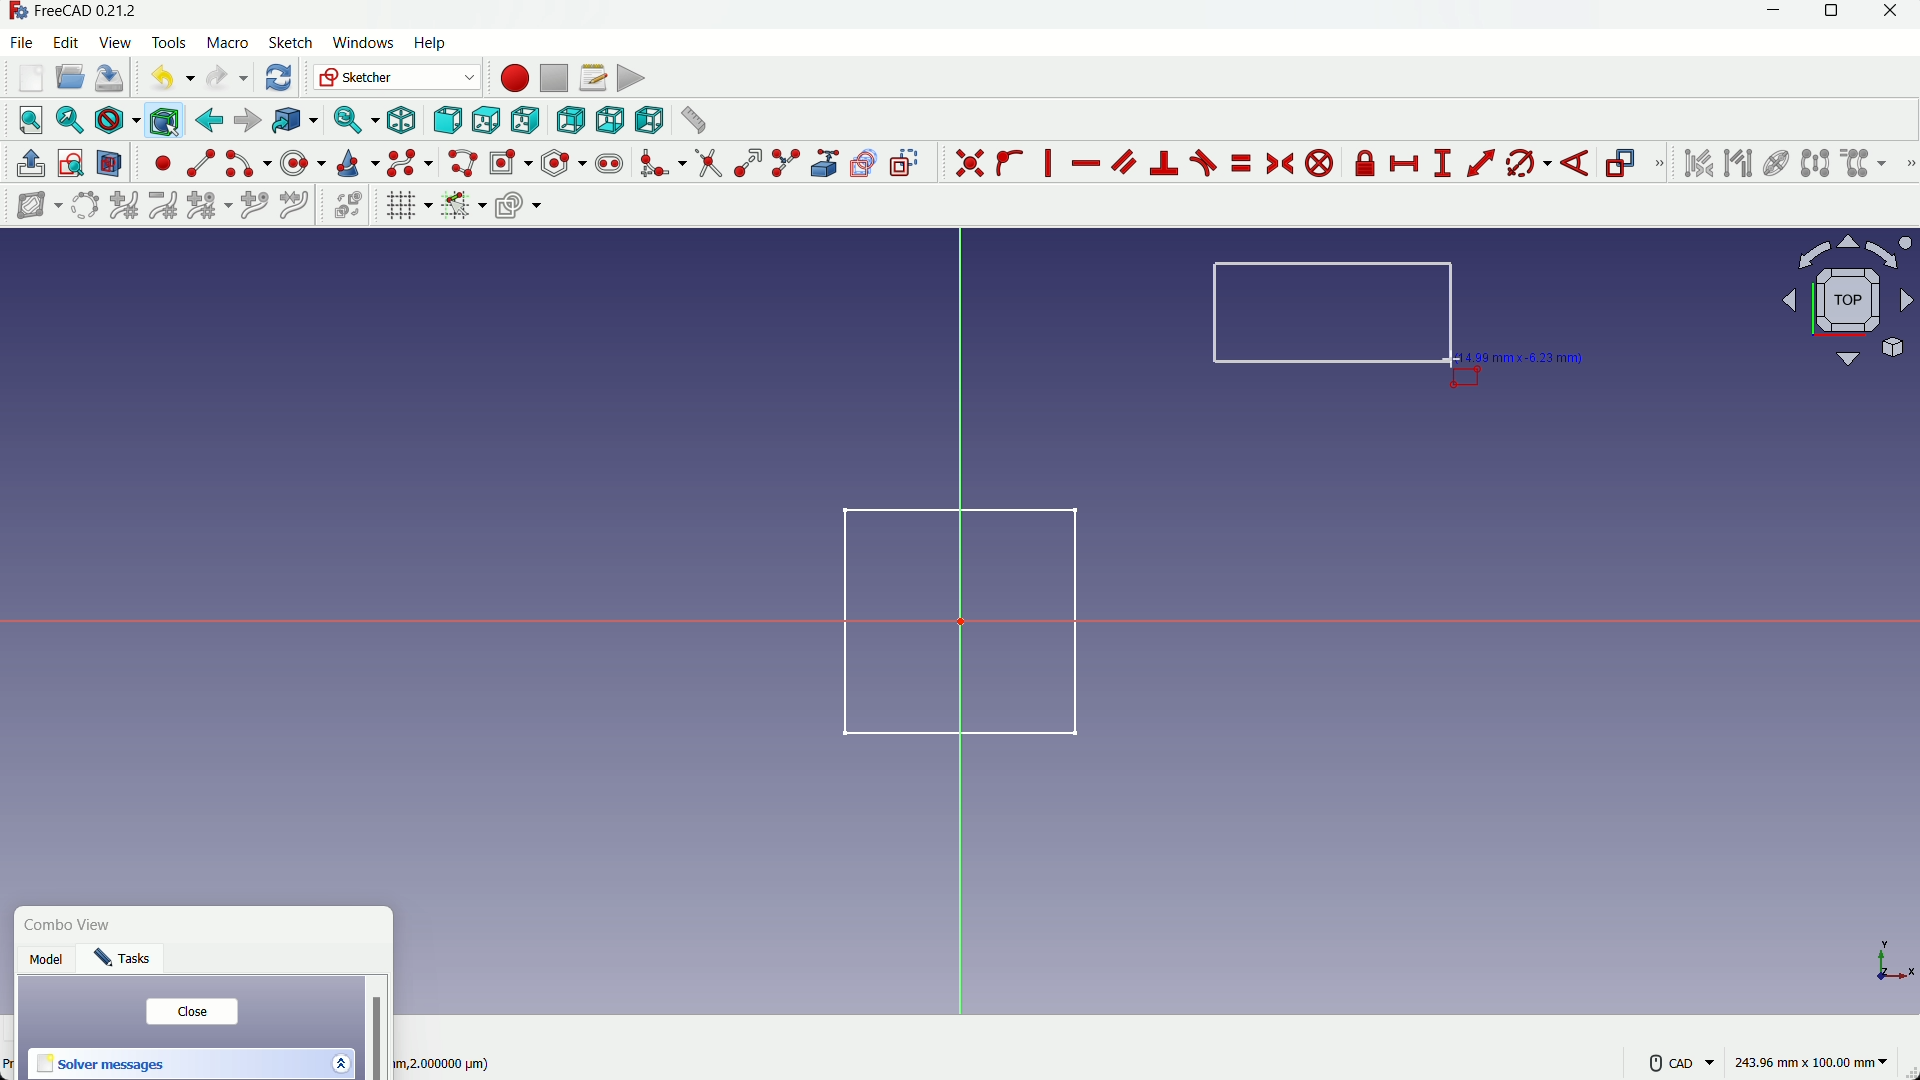 This screenshot has width=1920, height=1080. What do you see at coordinates (31, 164) in the screenshot?
I see `leave sketch` at bounding box center [31, 164].